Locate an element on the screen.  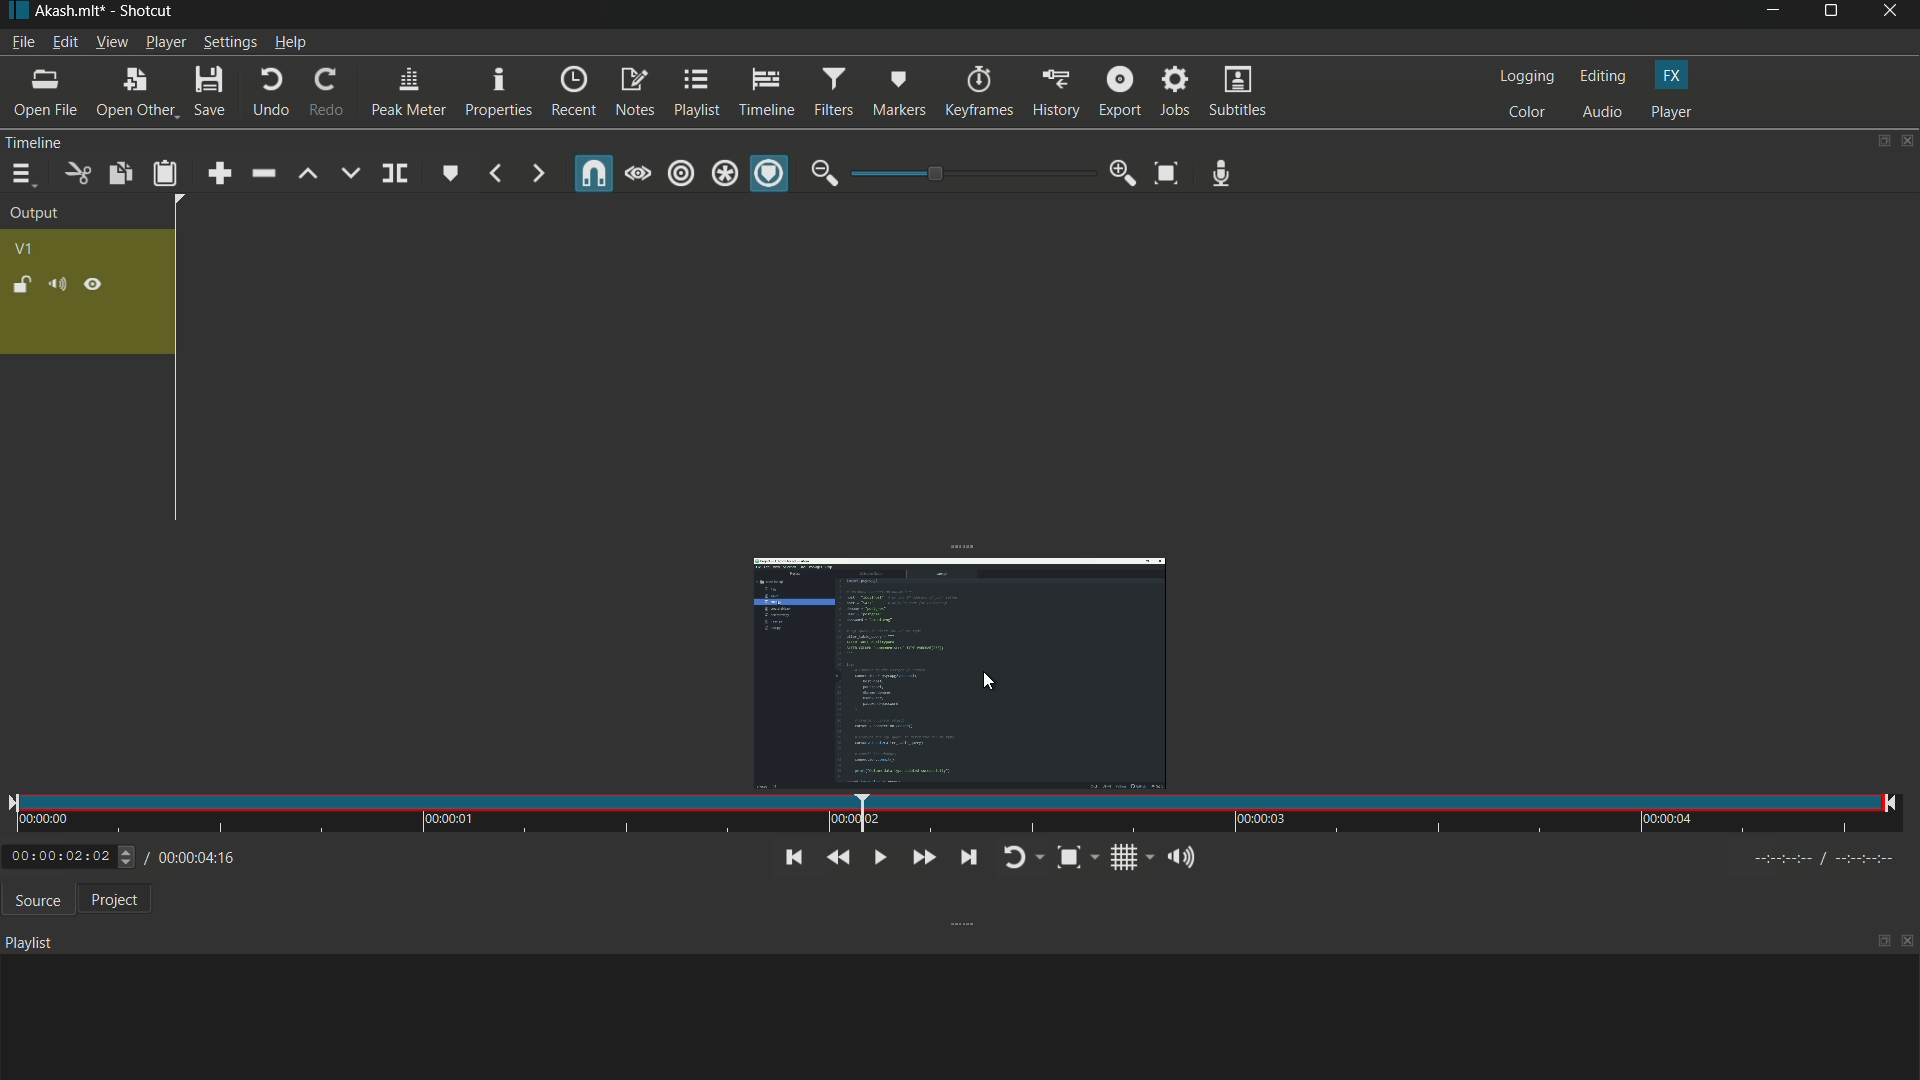
settings menu is located at coordinates (229, 42).